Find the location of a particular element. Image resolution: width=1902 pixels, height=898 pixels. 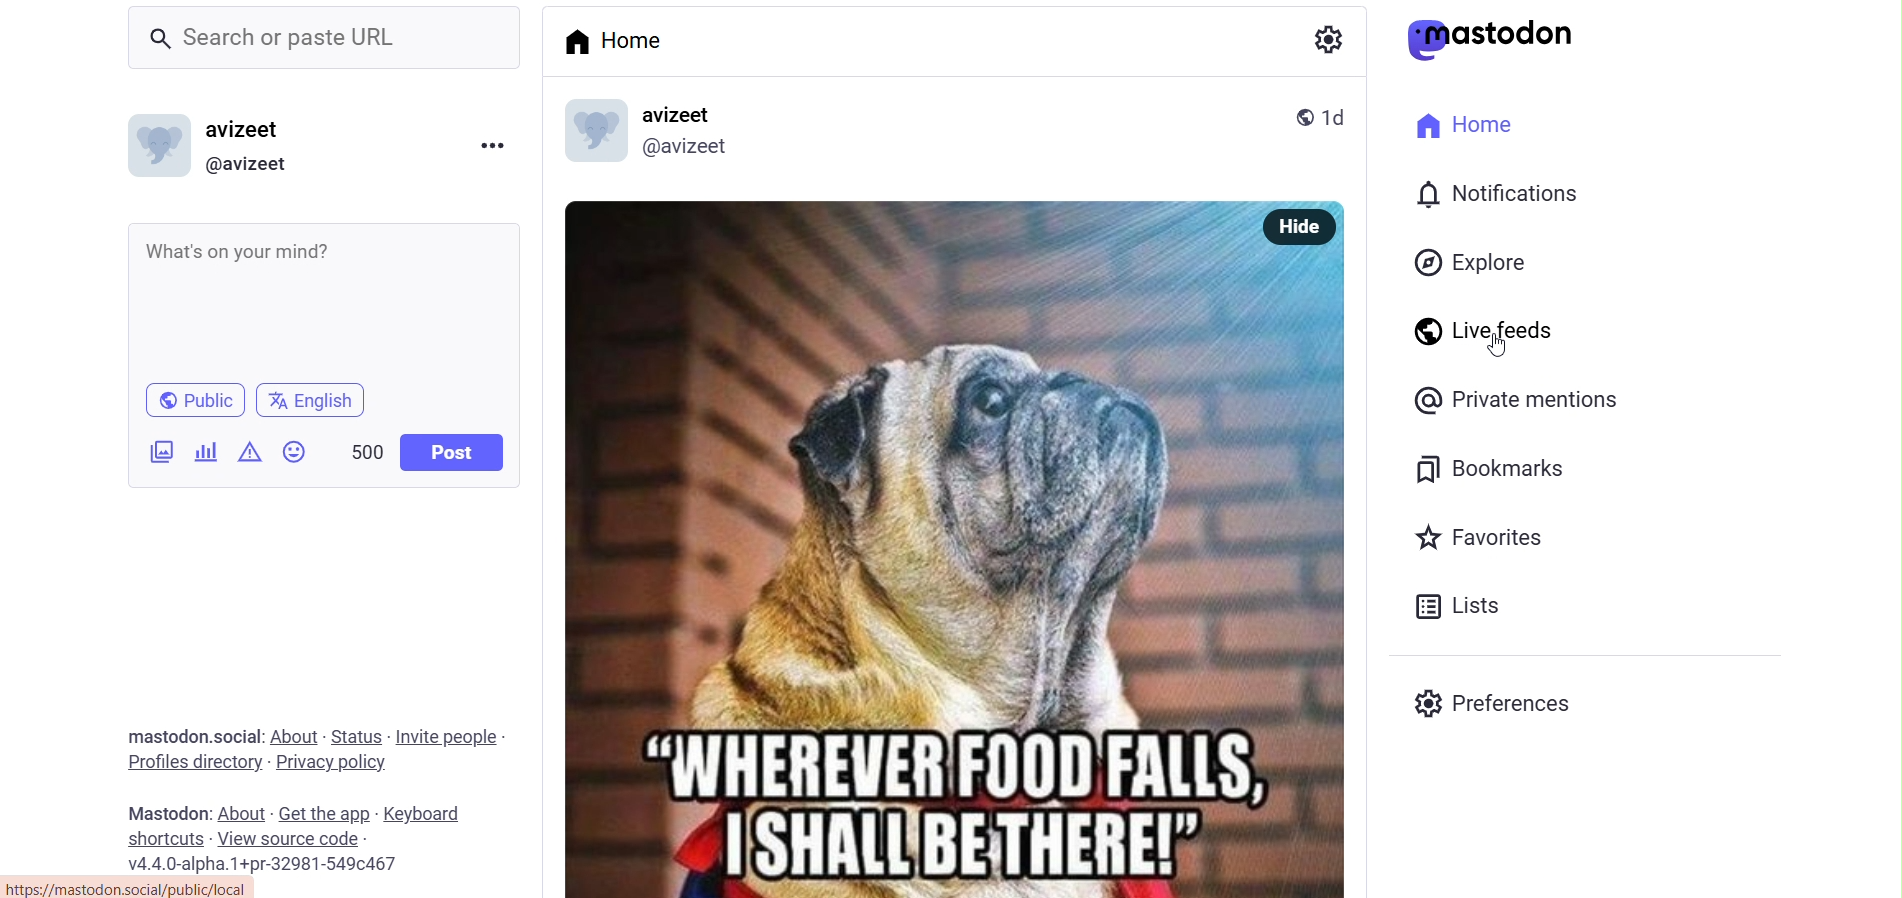

display picture is located at coordinates (593, 129).